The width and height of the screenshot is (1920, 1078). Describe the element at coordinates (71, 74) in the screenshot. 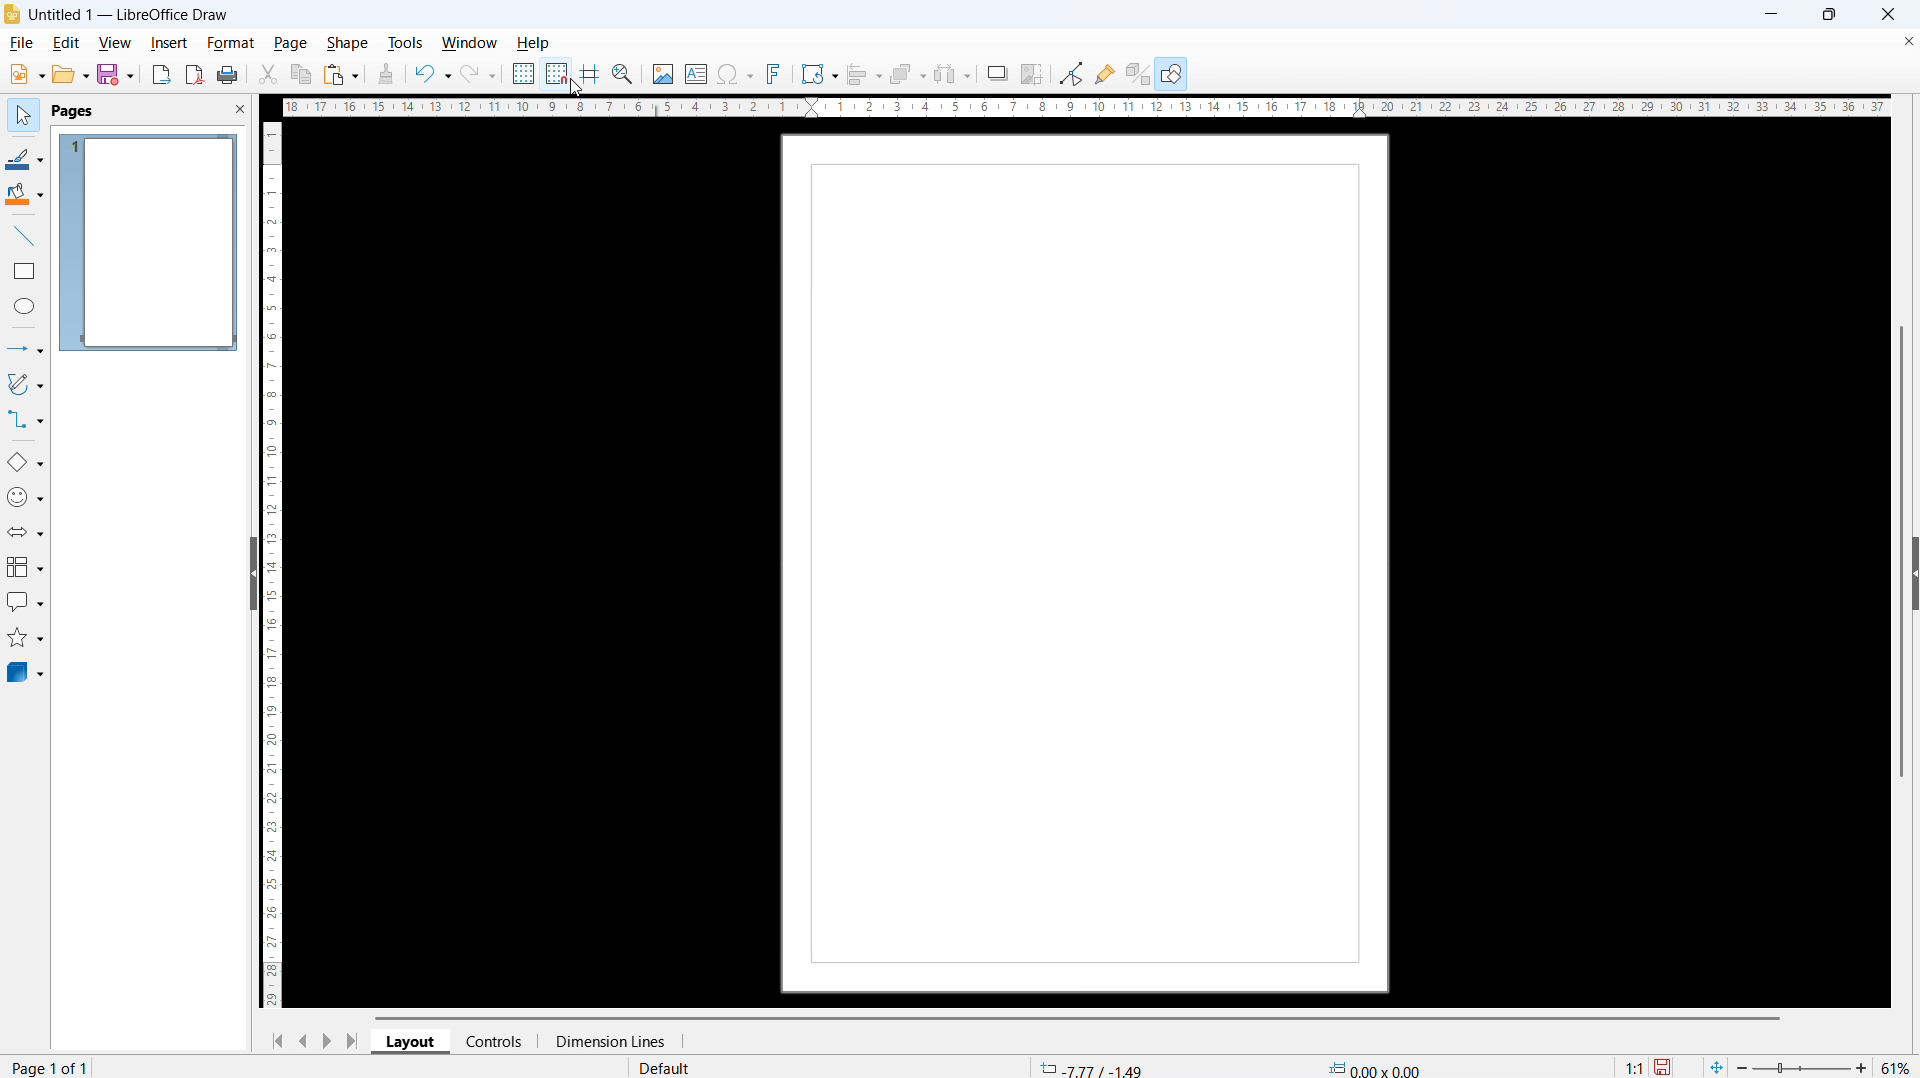

I see `open ` at that location.